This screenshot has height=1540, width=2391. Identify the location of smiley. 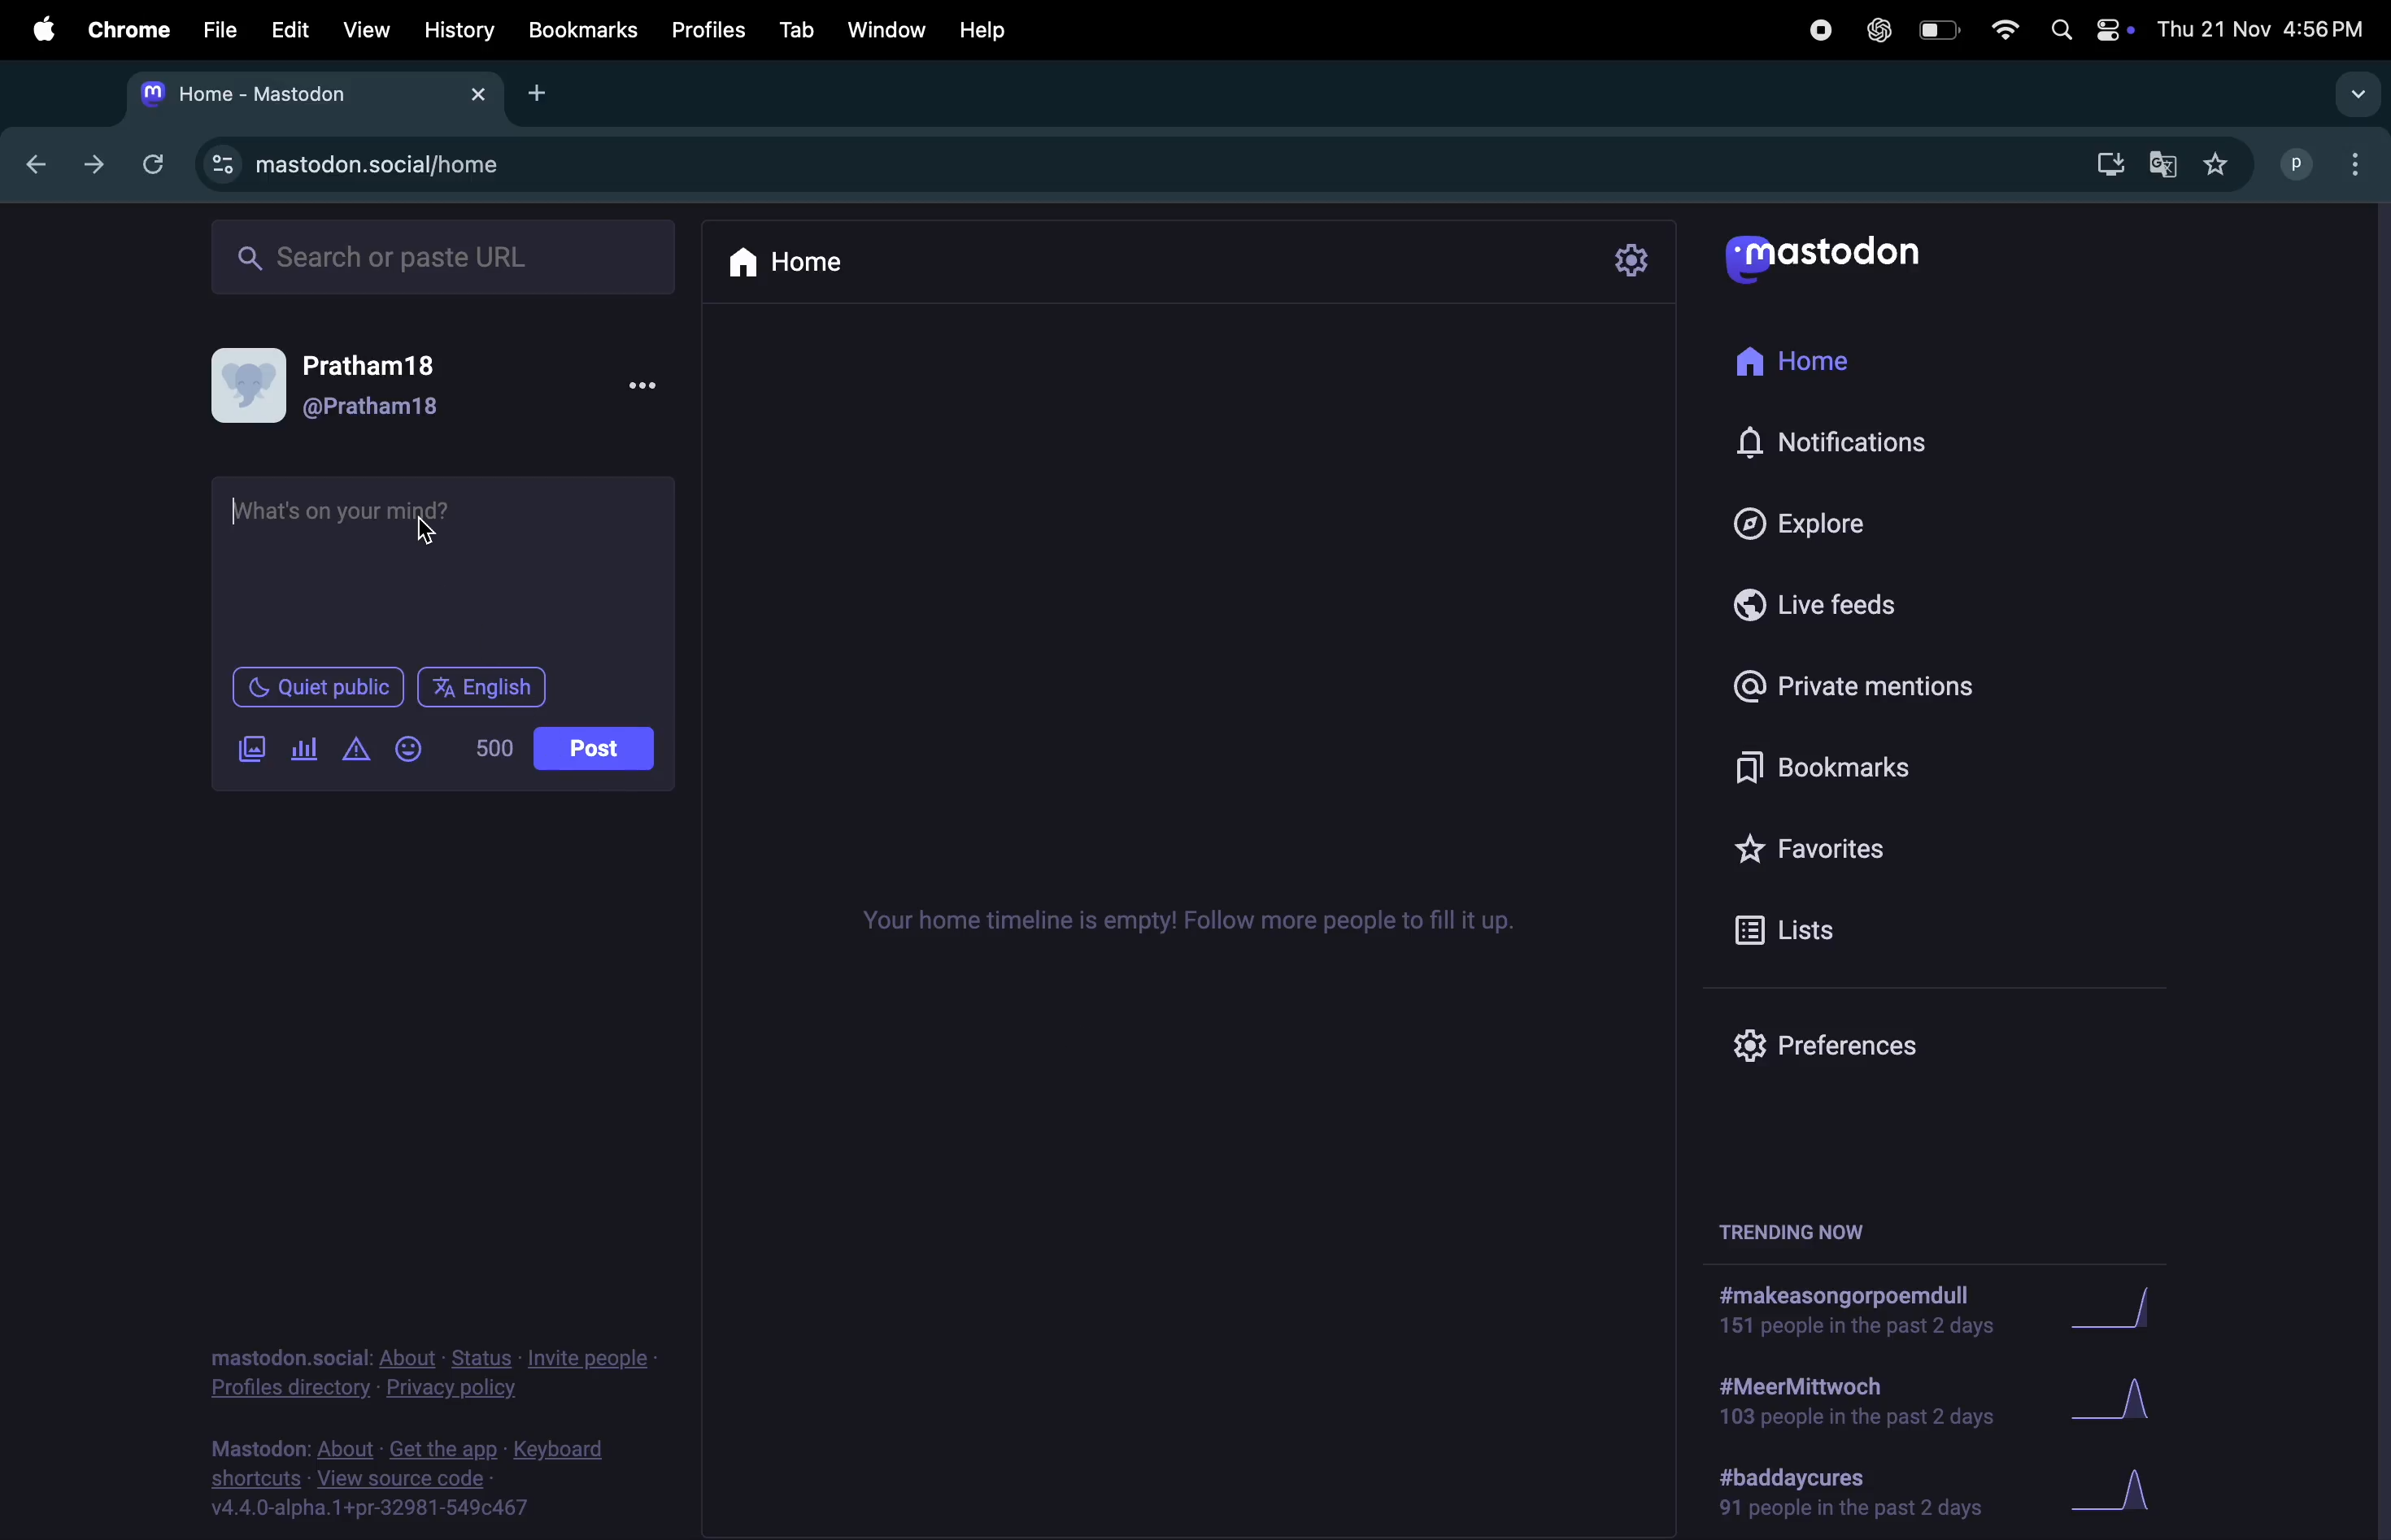
(413, 751).